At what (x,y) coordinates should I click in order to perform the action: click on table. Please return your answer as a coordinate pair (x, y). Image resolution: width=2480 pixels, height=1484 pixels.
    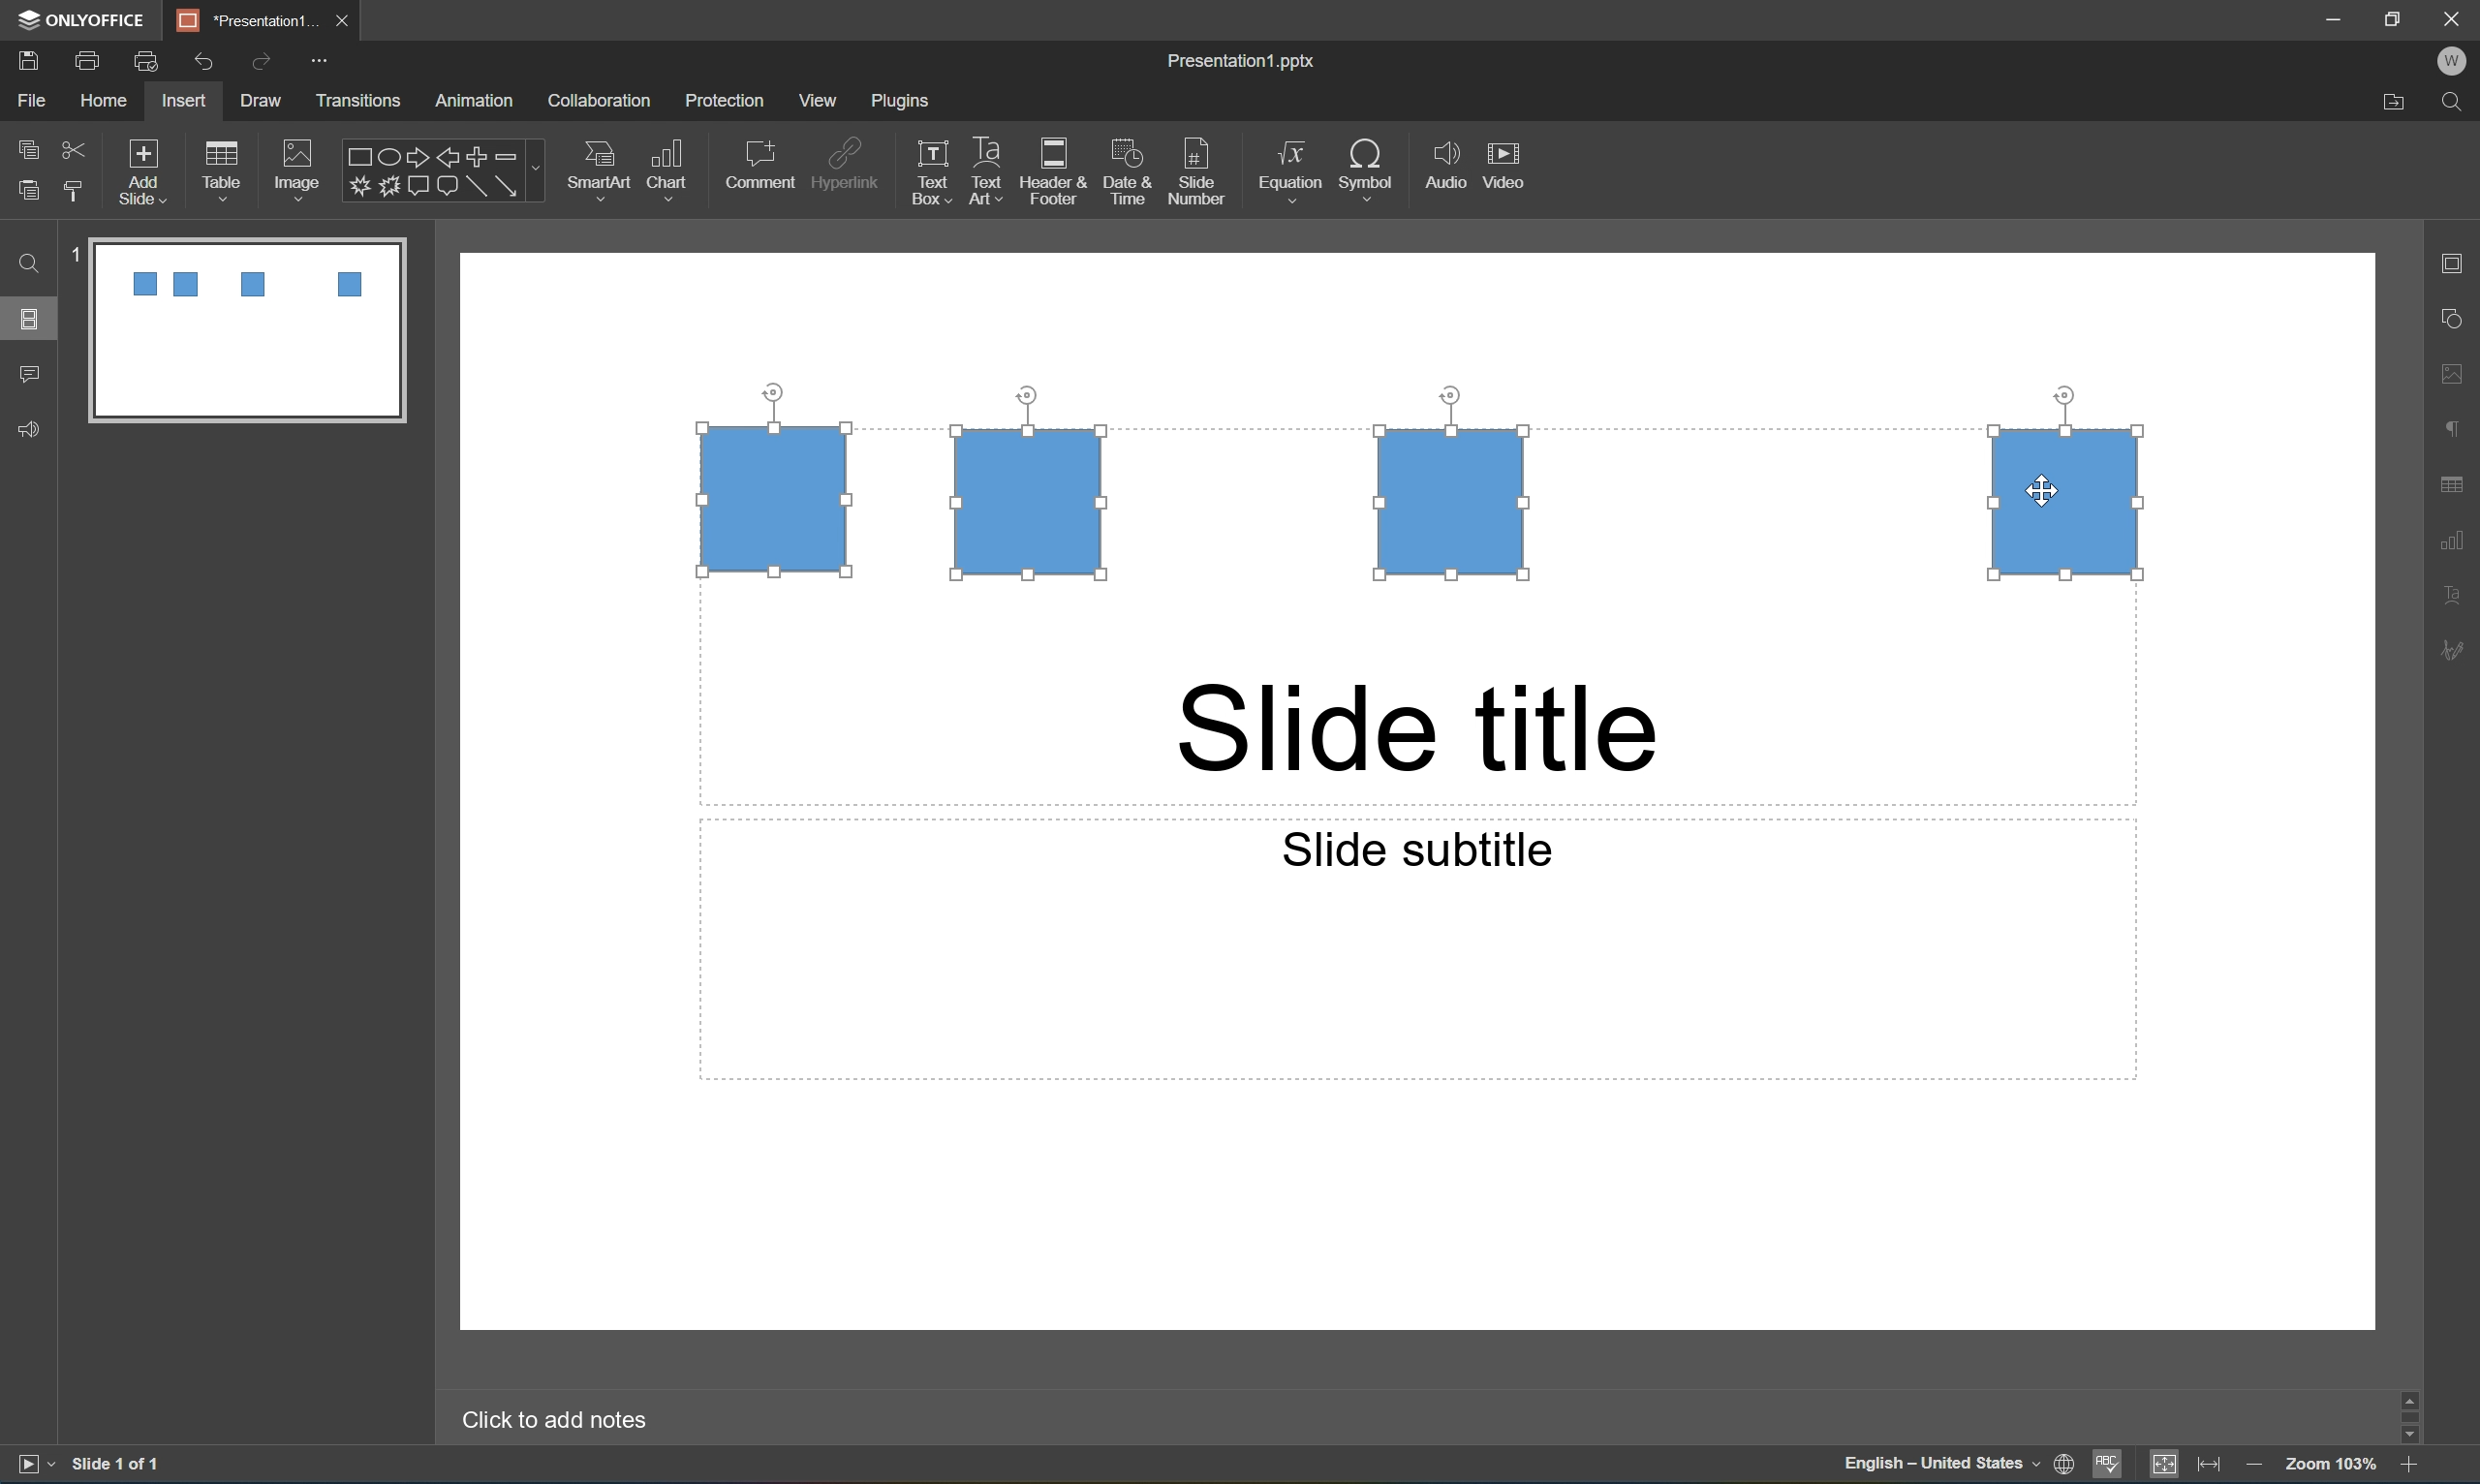
    Looking at the image, I should click on (230, 165).